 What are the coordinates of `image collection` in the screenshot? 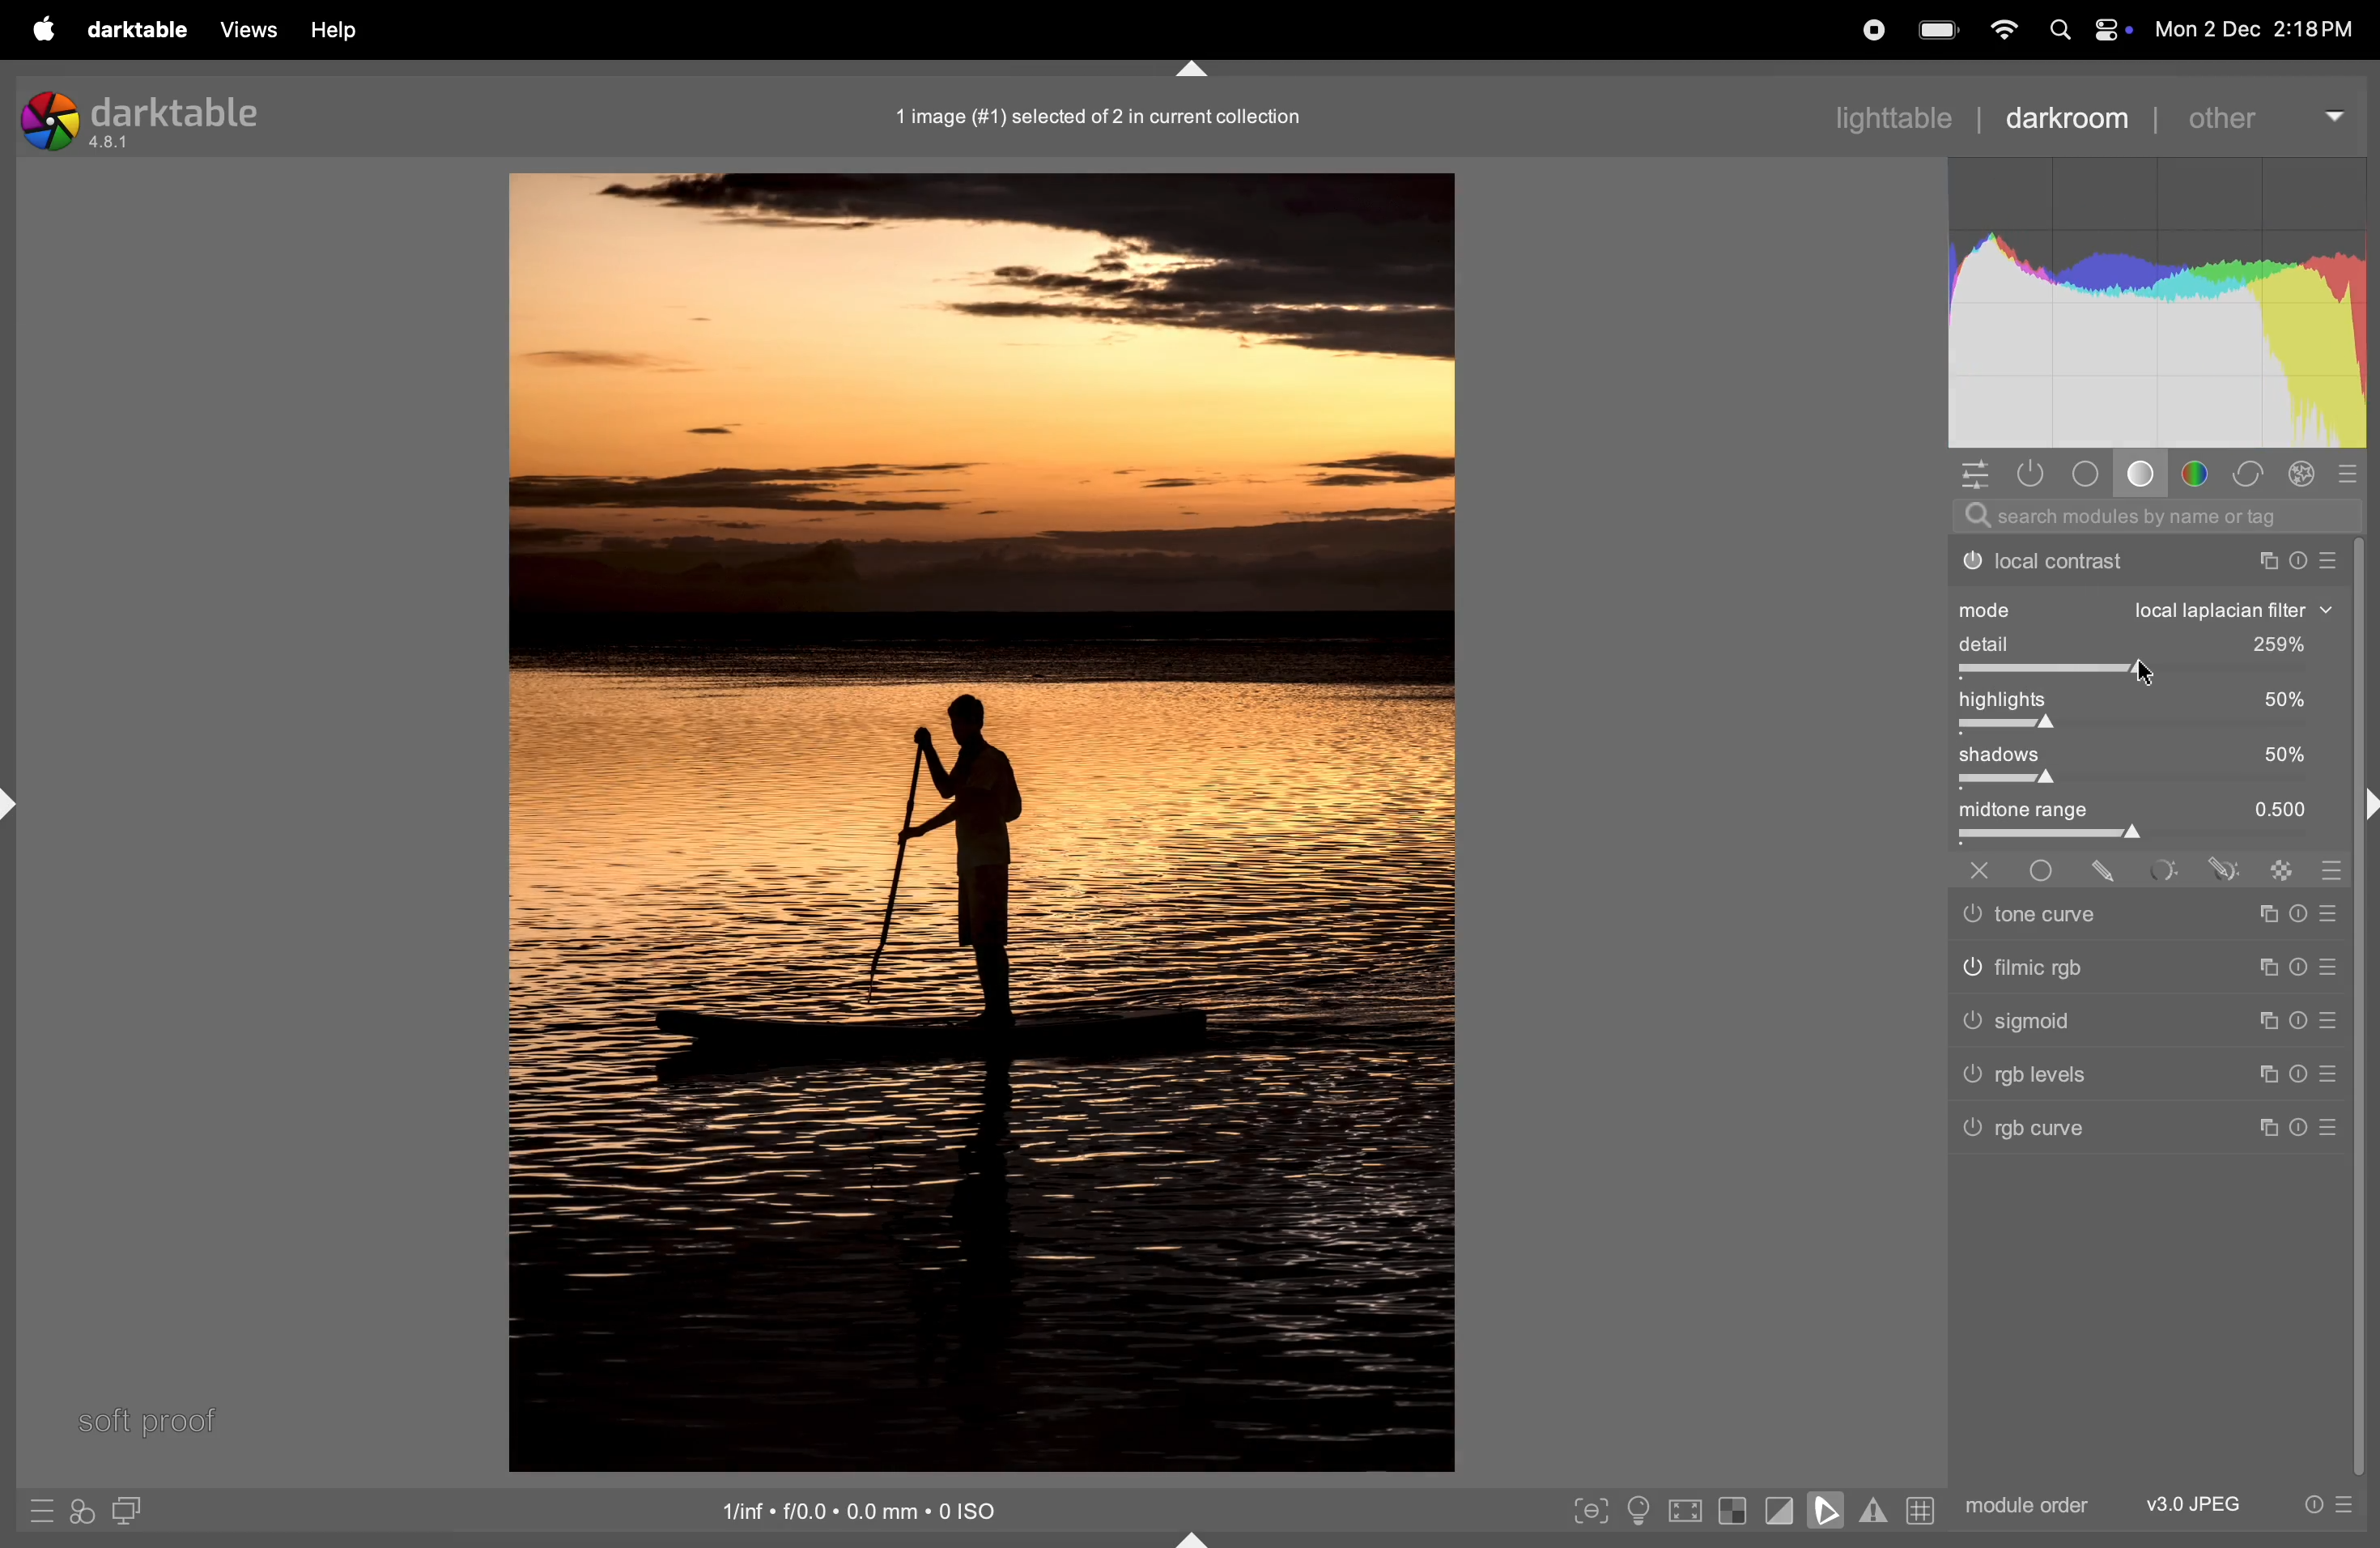 It's located at (1100, 117).